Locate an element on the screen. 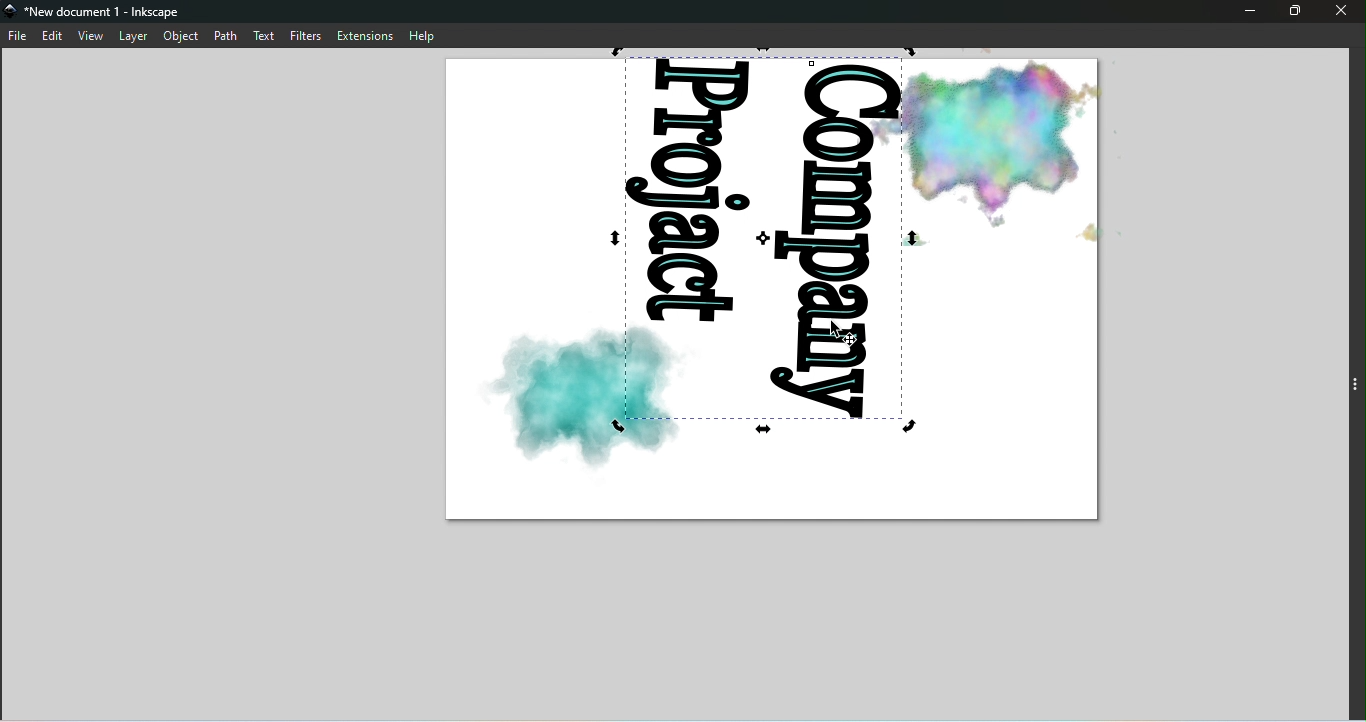 The height and width of the screenshot is (722, 1366). View is located at coordinates (91, 35).